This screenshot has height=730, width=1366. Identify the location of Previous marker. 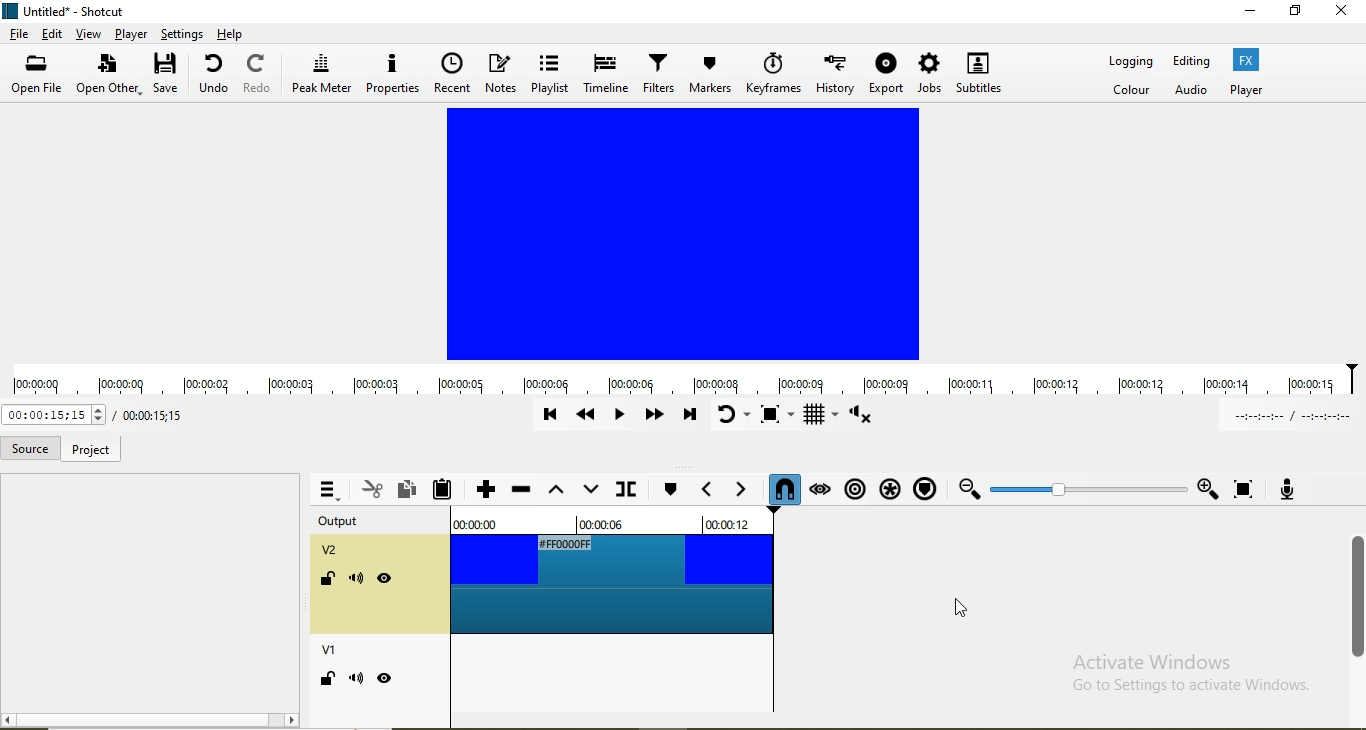
(706, 490).